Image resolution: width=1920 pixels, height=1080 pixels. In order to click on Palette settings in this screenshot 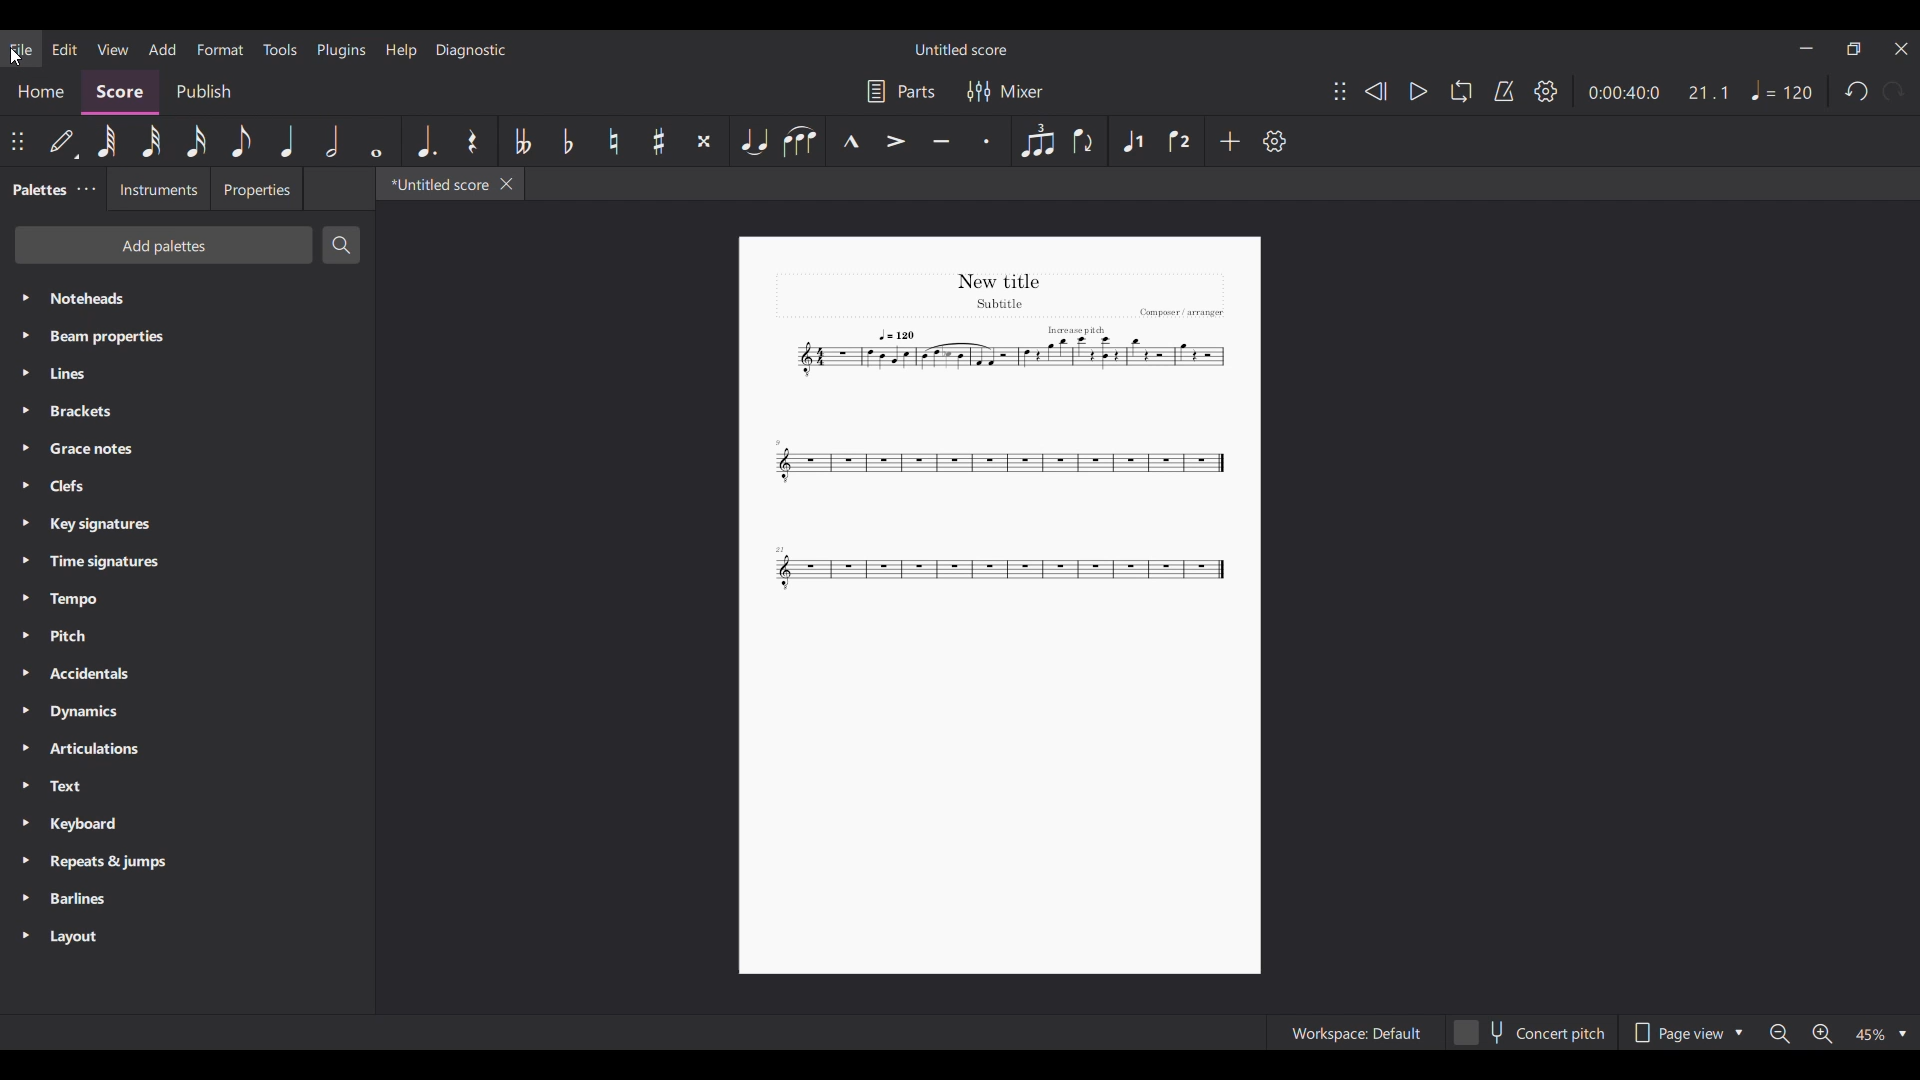, I will do `click(87, 189)`.